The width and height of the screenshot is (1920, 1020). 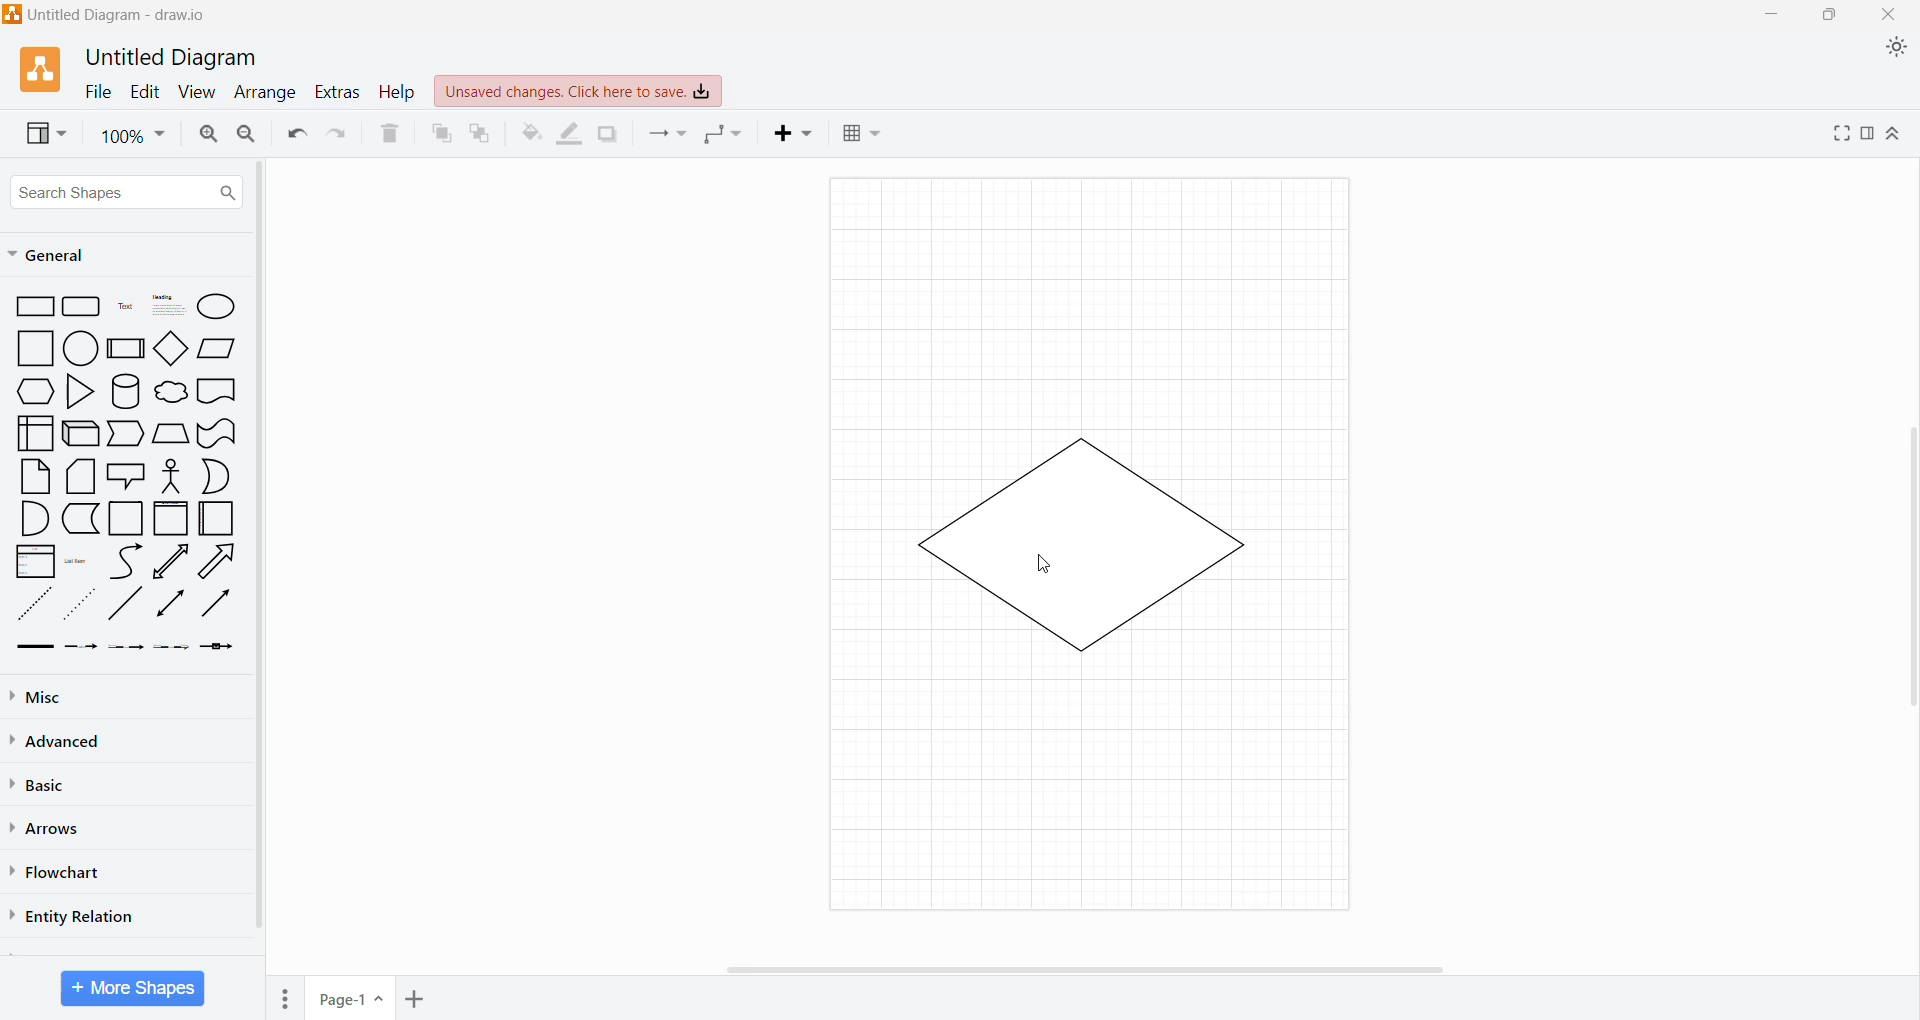 I want to click on Step, so click(x=124, y=434).